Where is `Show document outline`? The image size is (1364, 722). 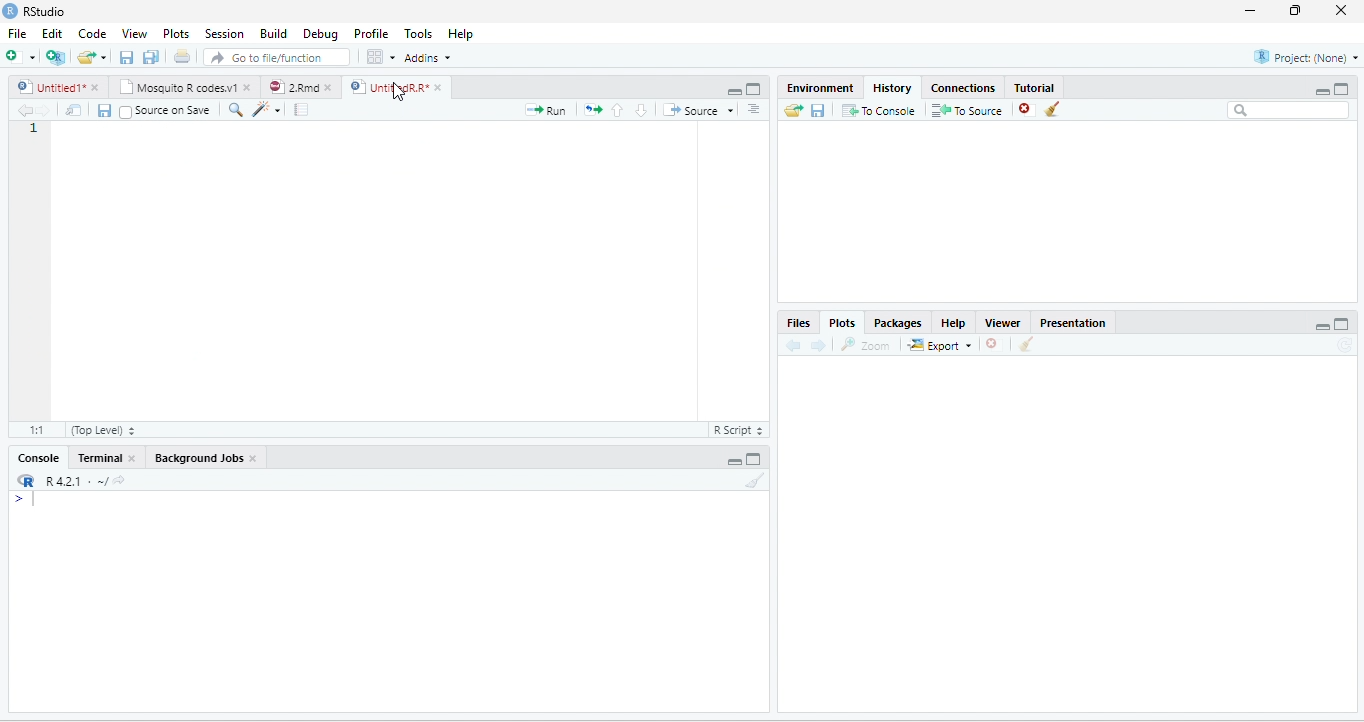 Show document outline is located at coordinates (754, 108).